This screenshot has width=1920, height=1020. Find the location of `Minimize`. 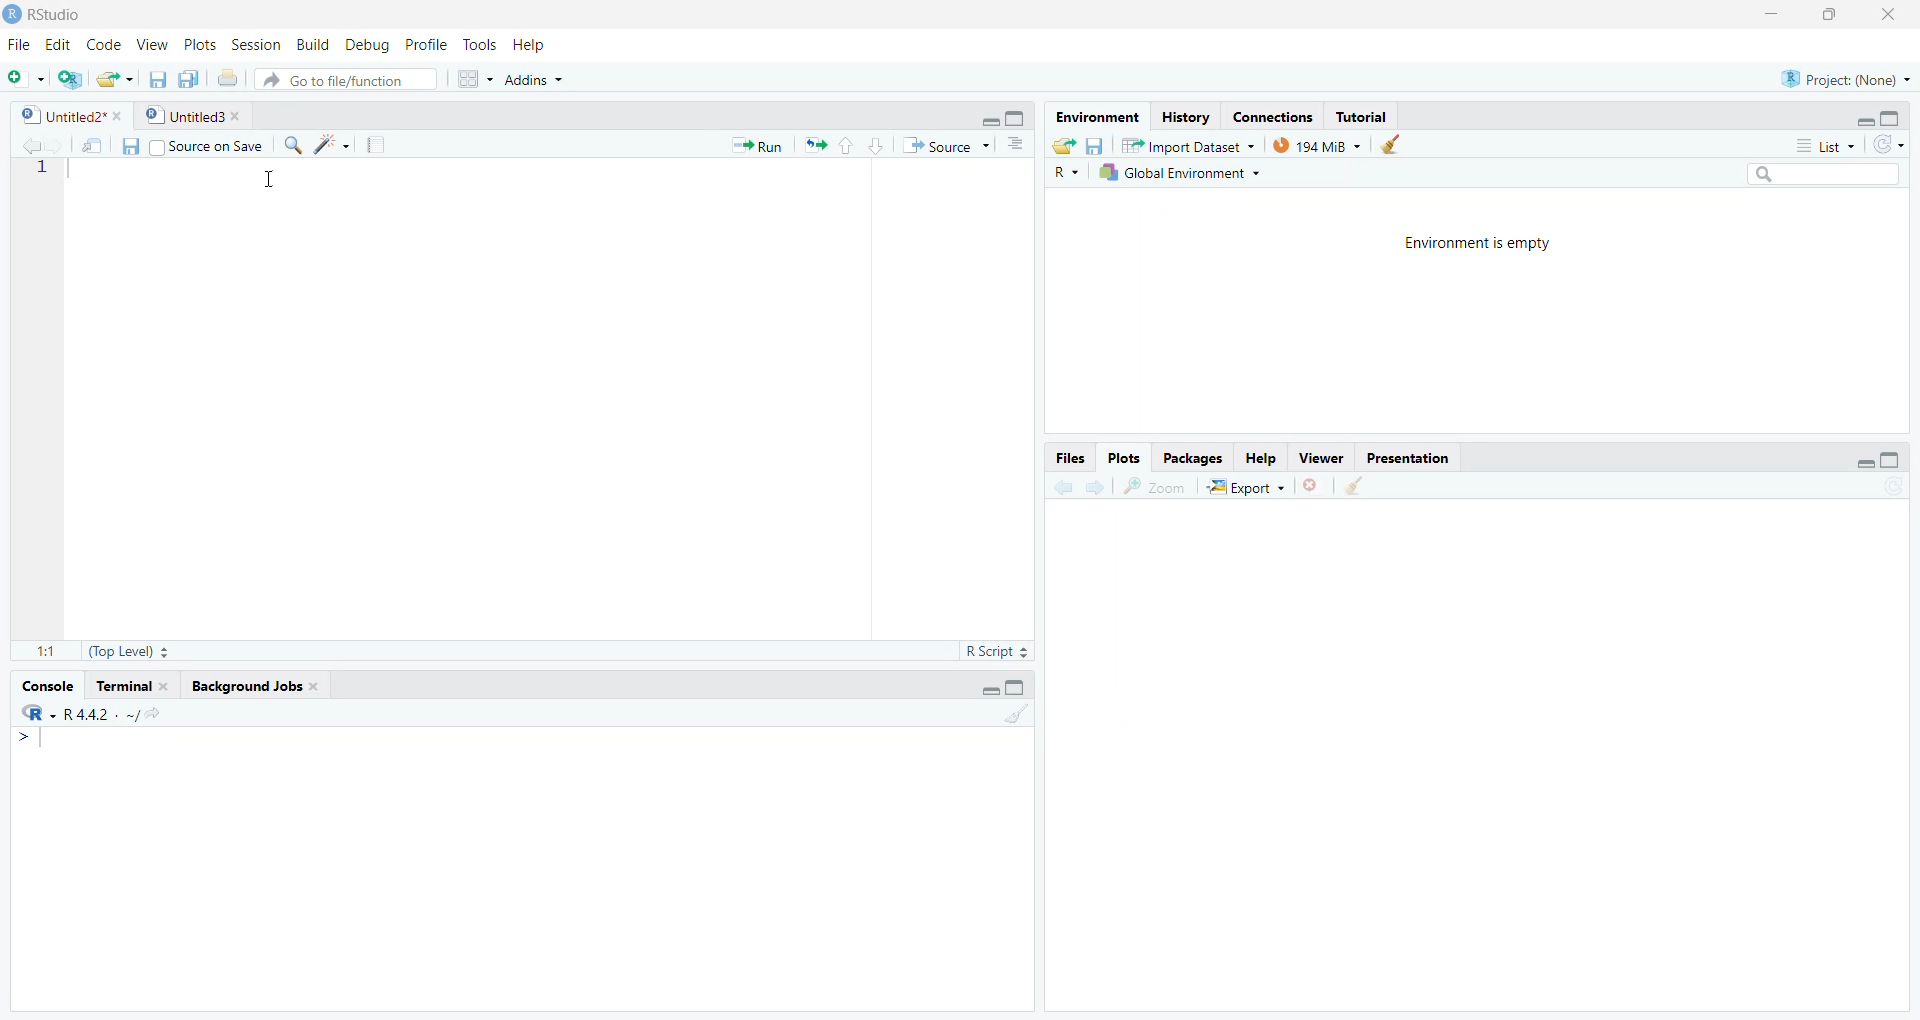

Minimize is located at coordinates (988, 121).